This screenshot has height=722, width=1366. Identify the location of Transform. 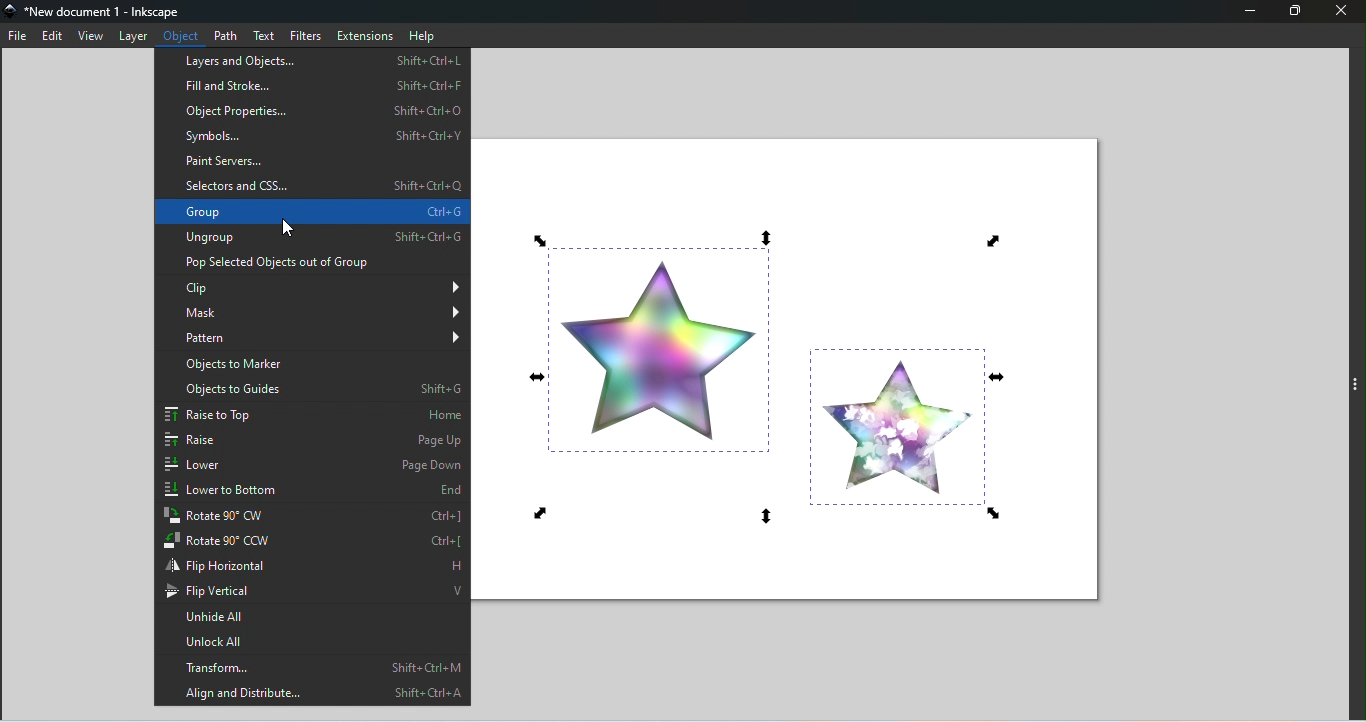
(315, 665).